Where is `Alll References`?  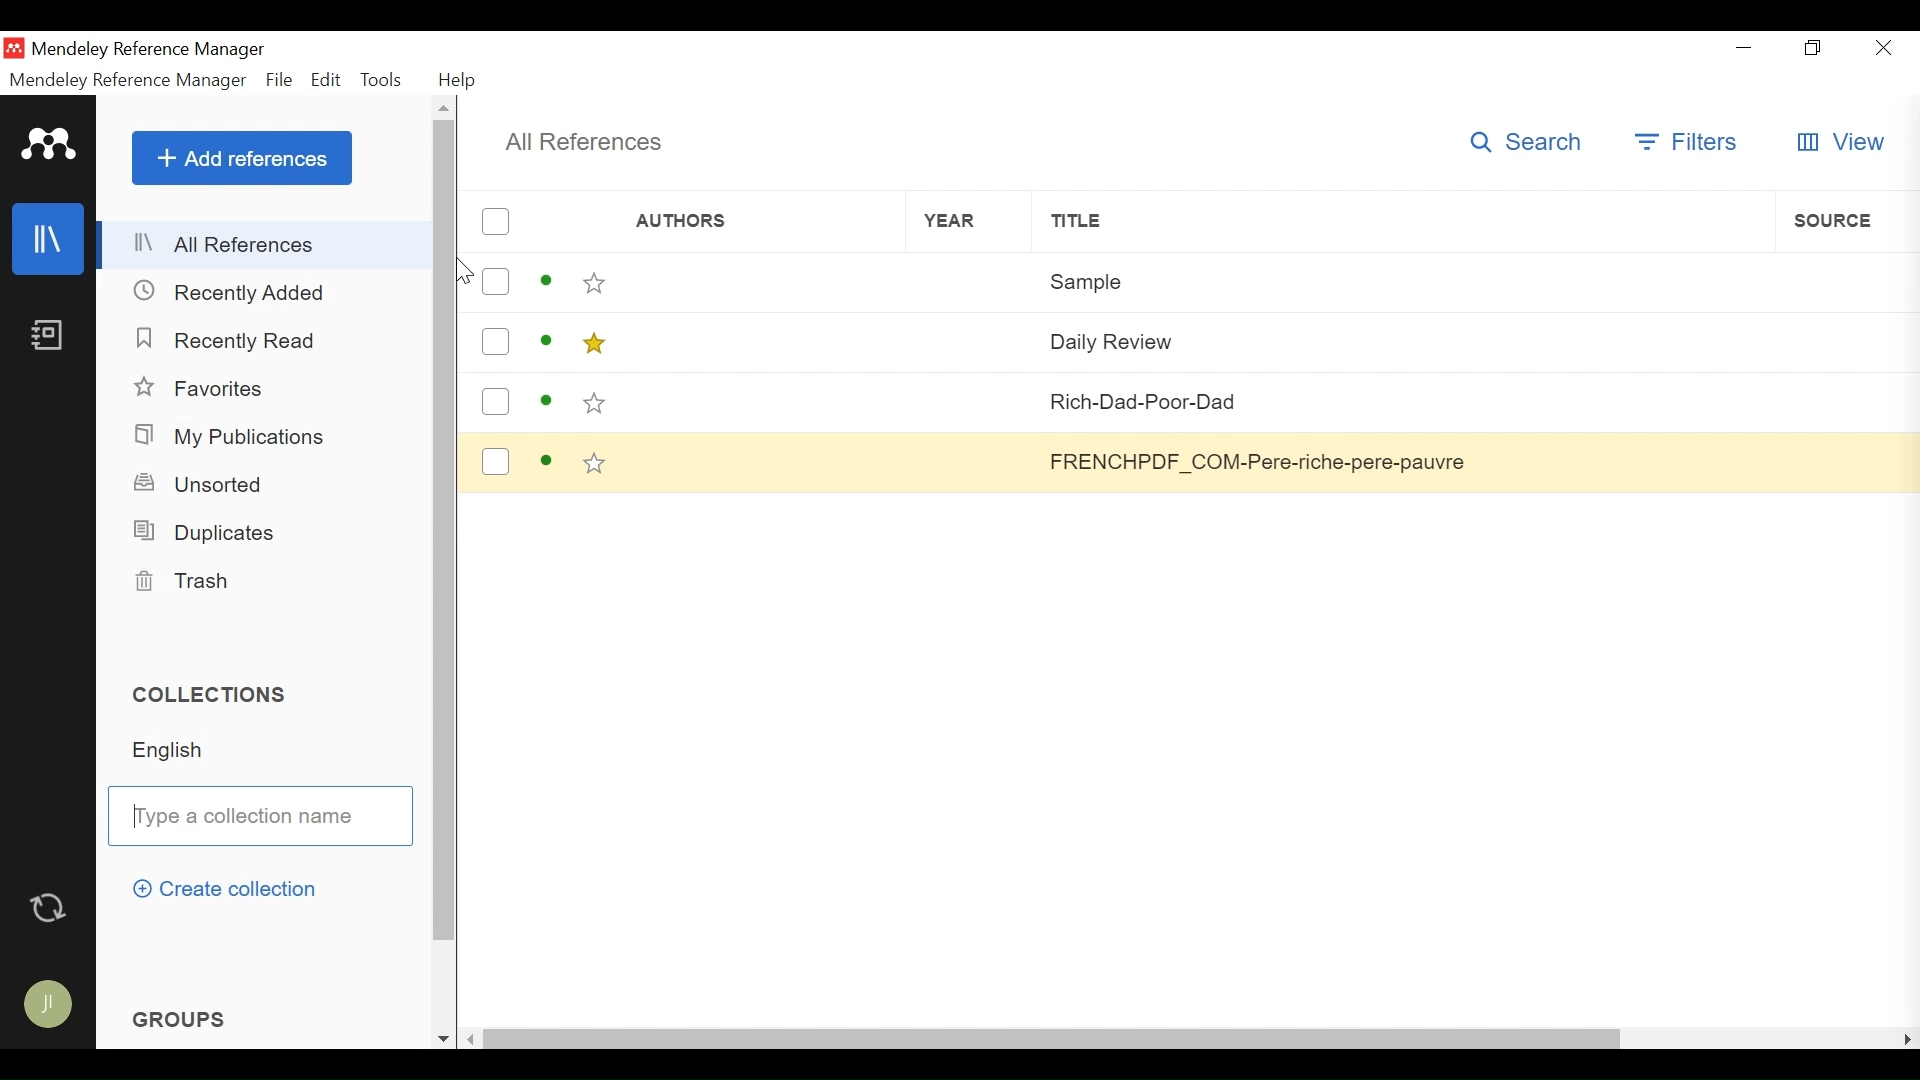 Alll References is located at coordinates (266, 245).